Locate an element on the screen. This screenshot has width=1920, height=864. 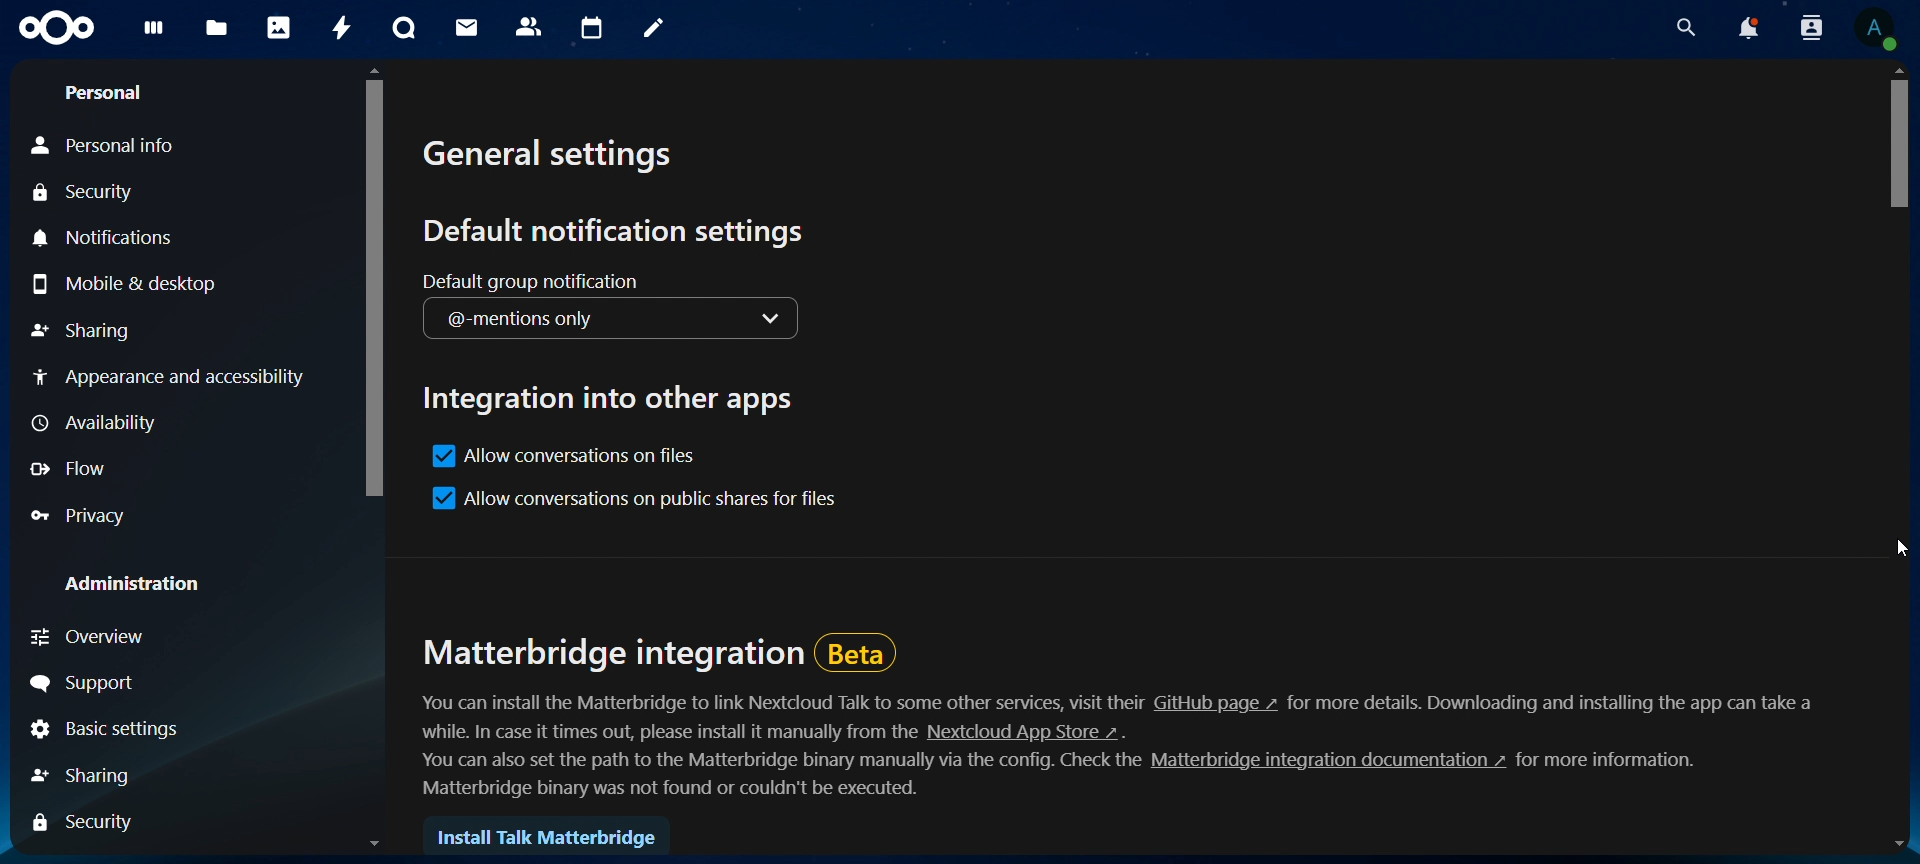
cursor is located at coordinates (1899, 552).